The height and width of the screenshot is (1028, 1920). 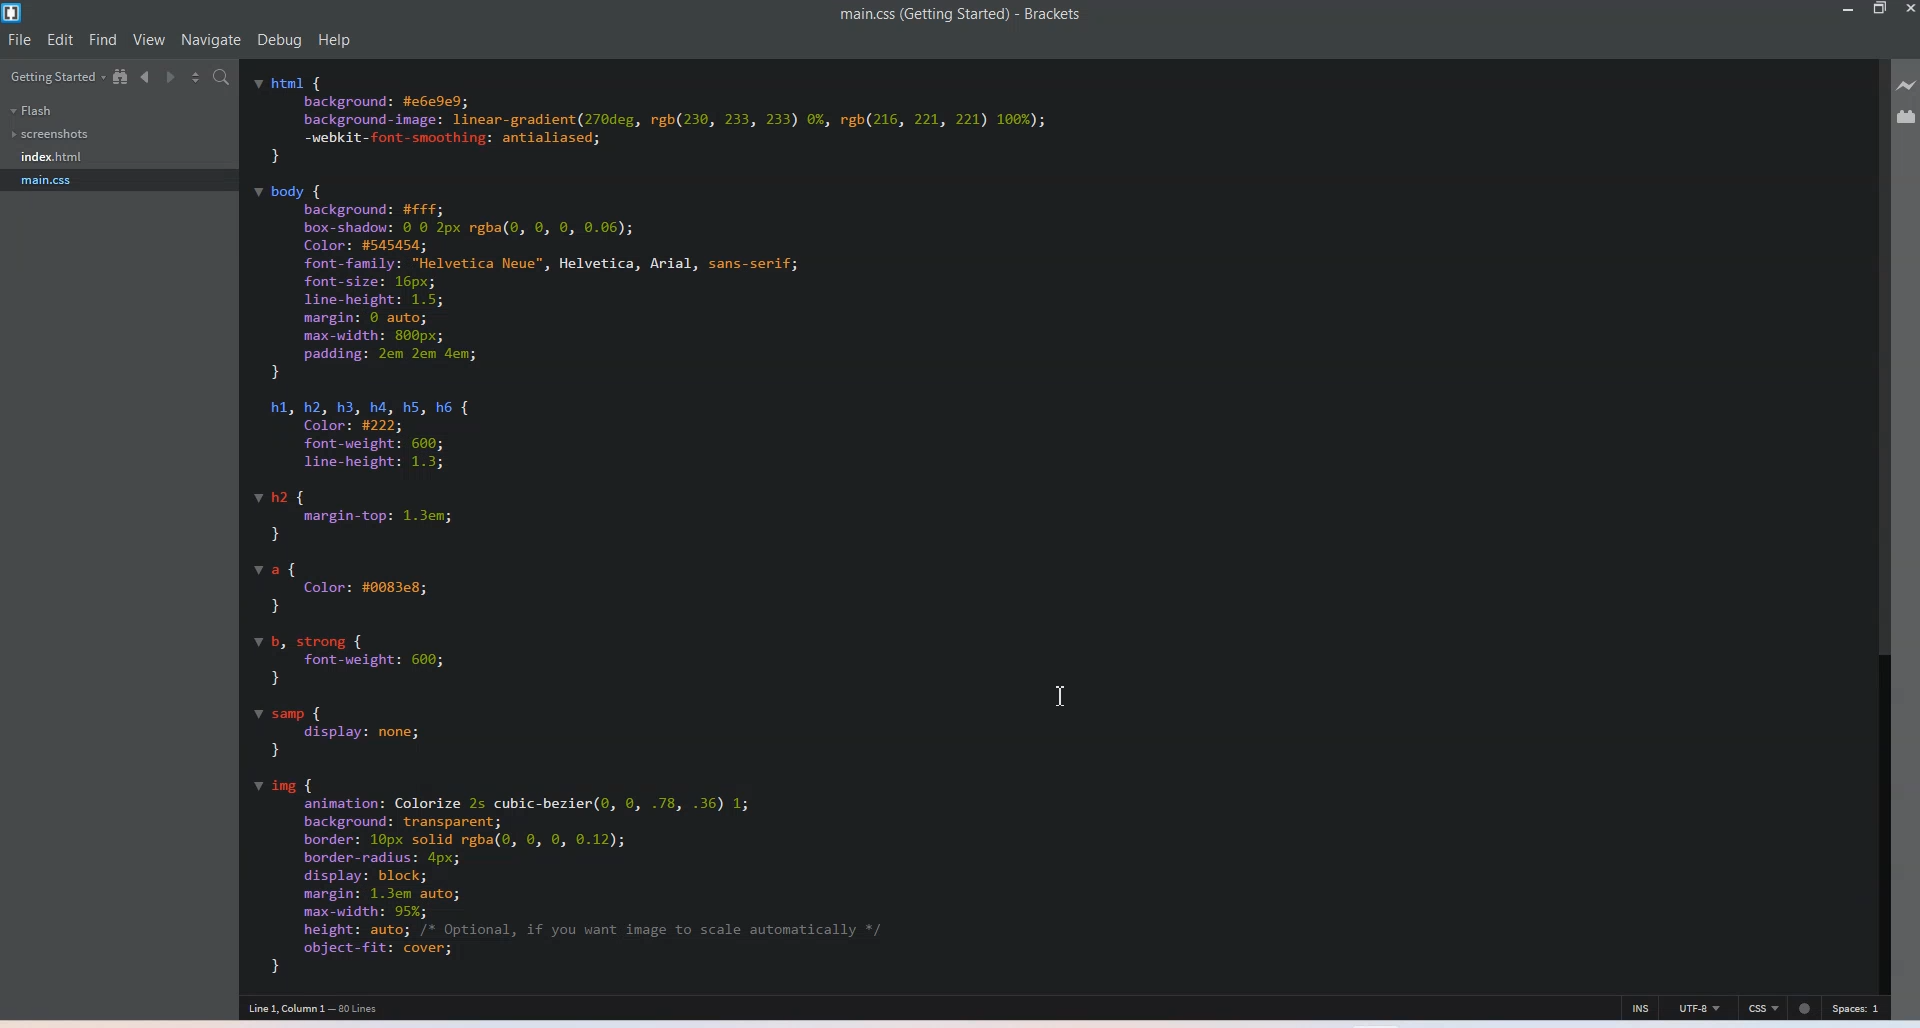 What do you see at coordinates (122, 76) in the screenshot?
I see `Show in file tree` at bounding box center [122, 76].